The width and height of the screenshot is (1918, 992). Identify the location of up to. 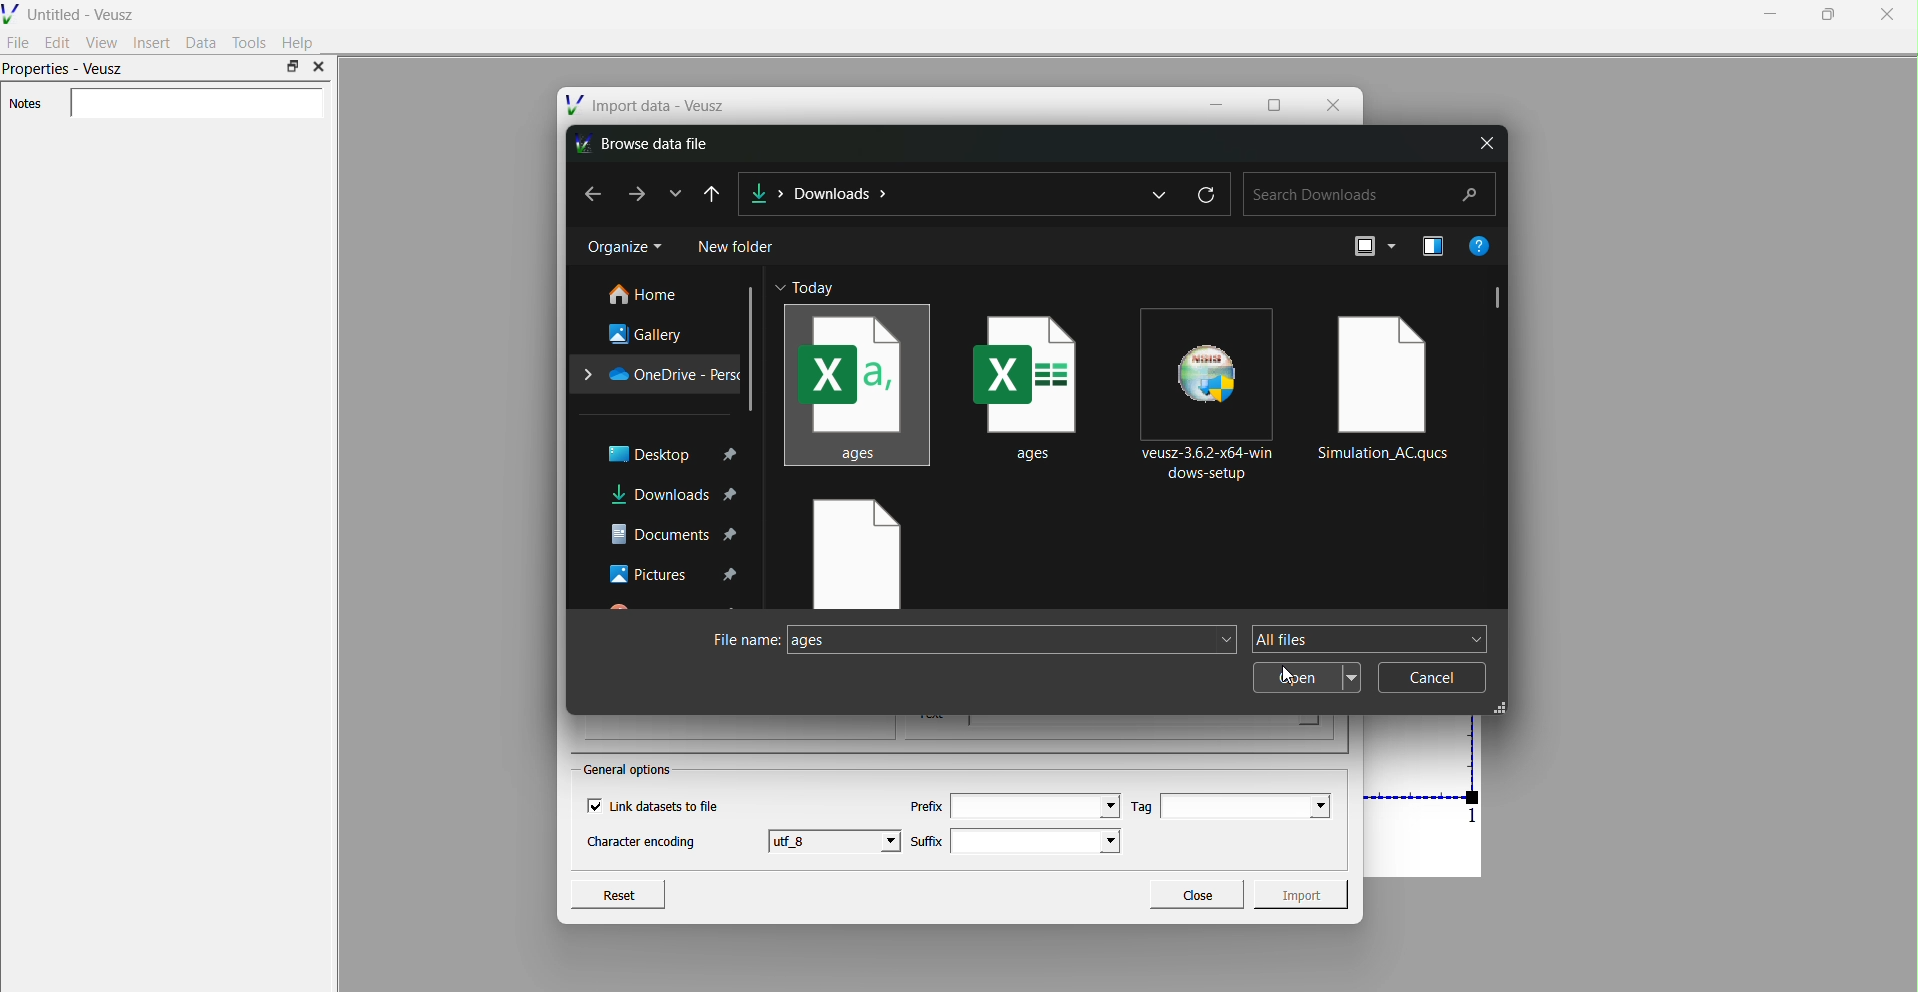
(714, 194).